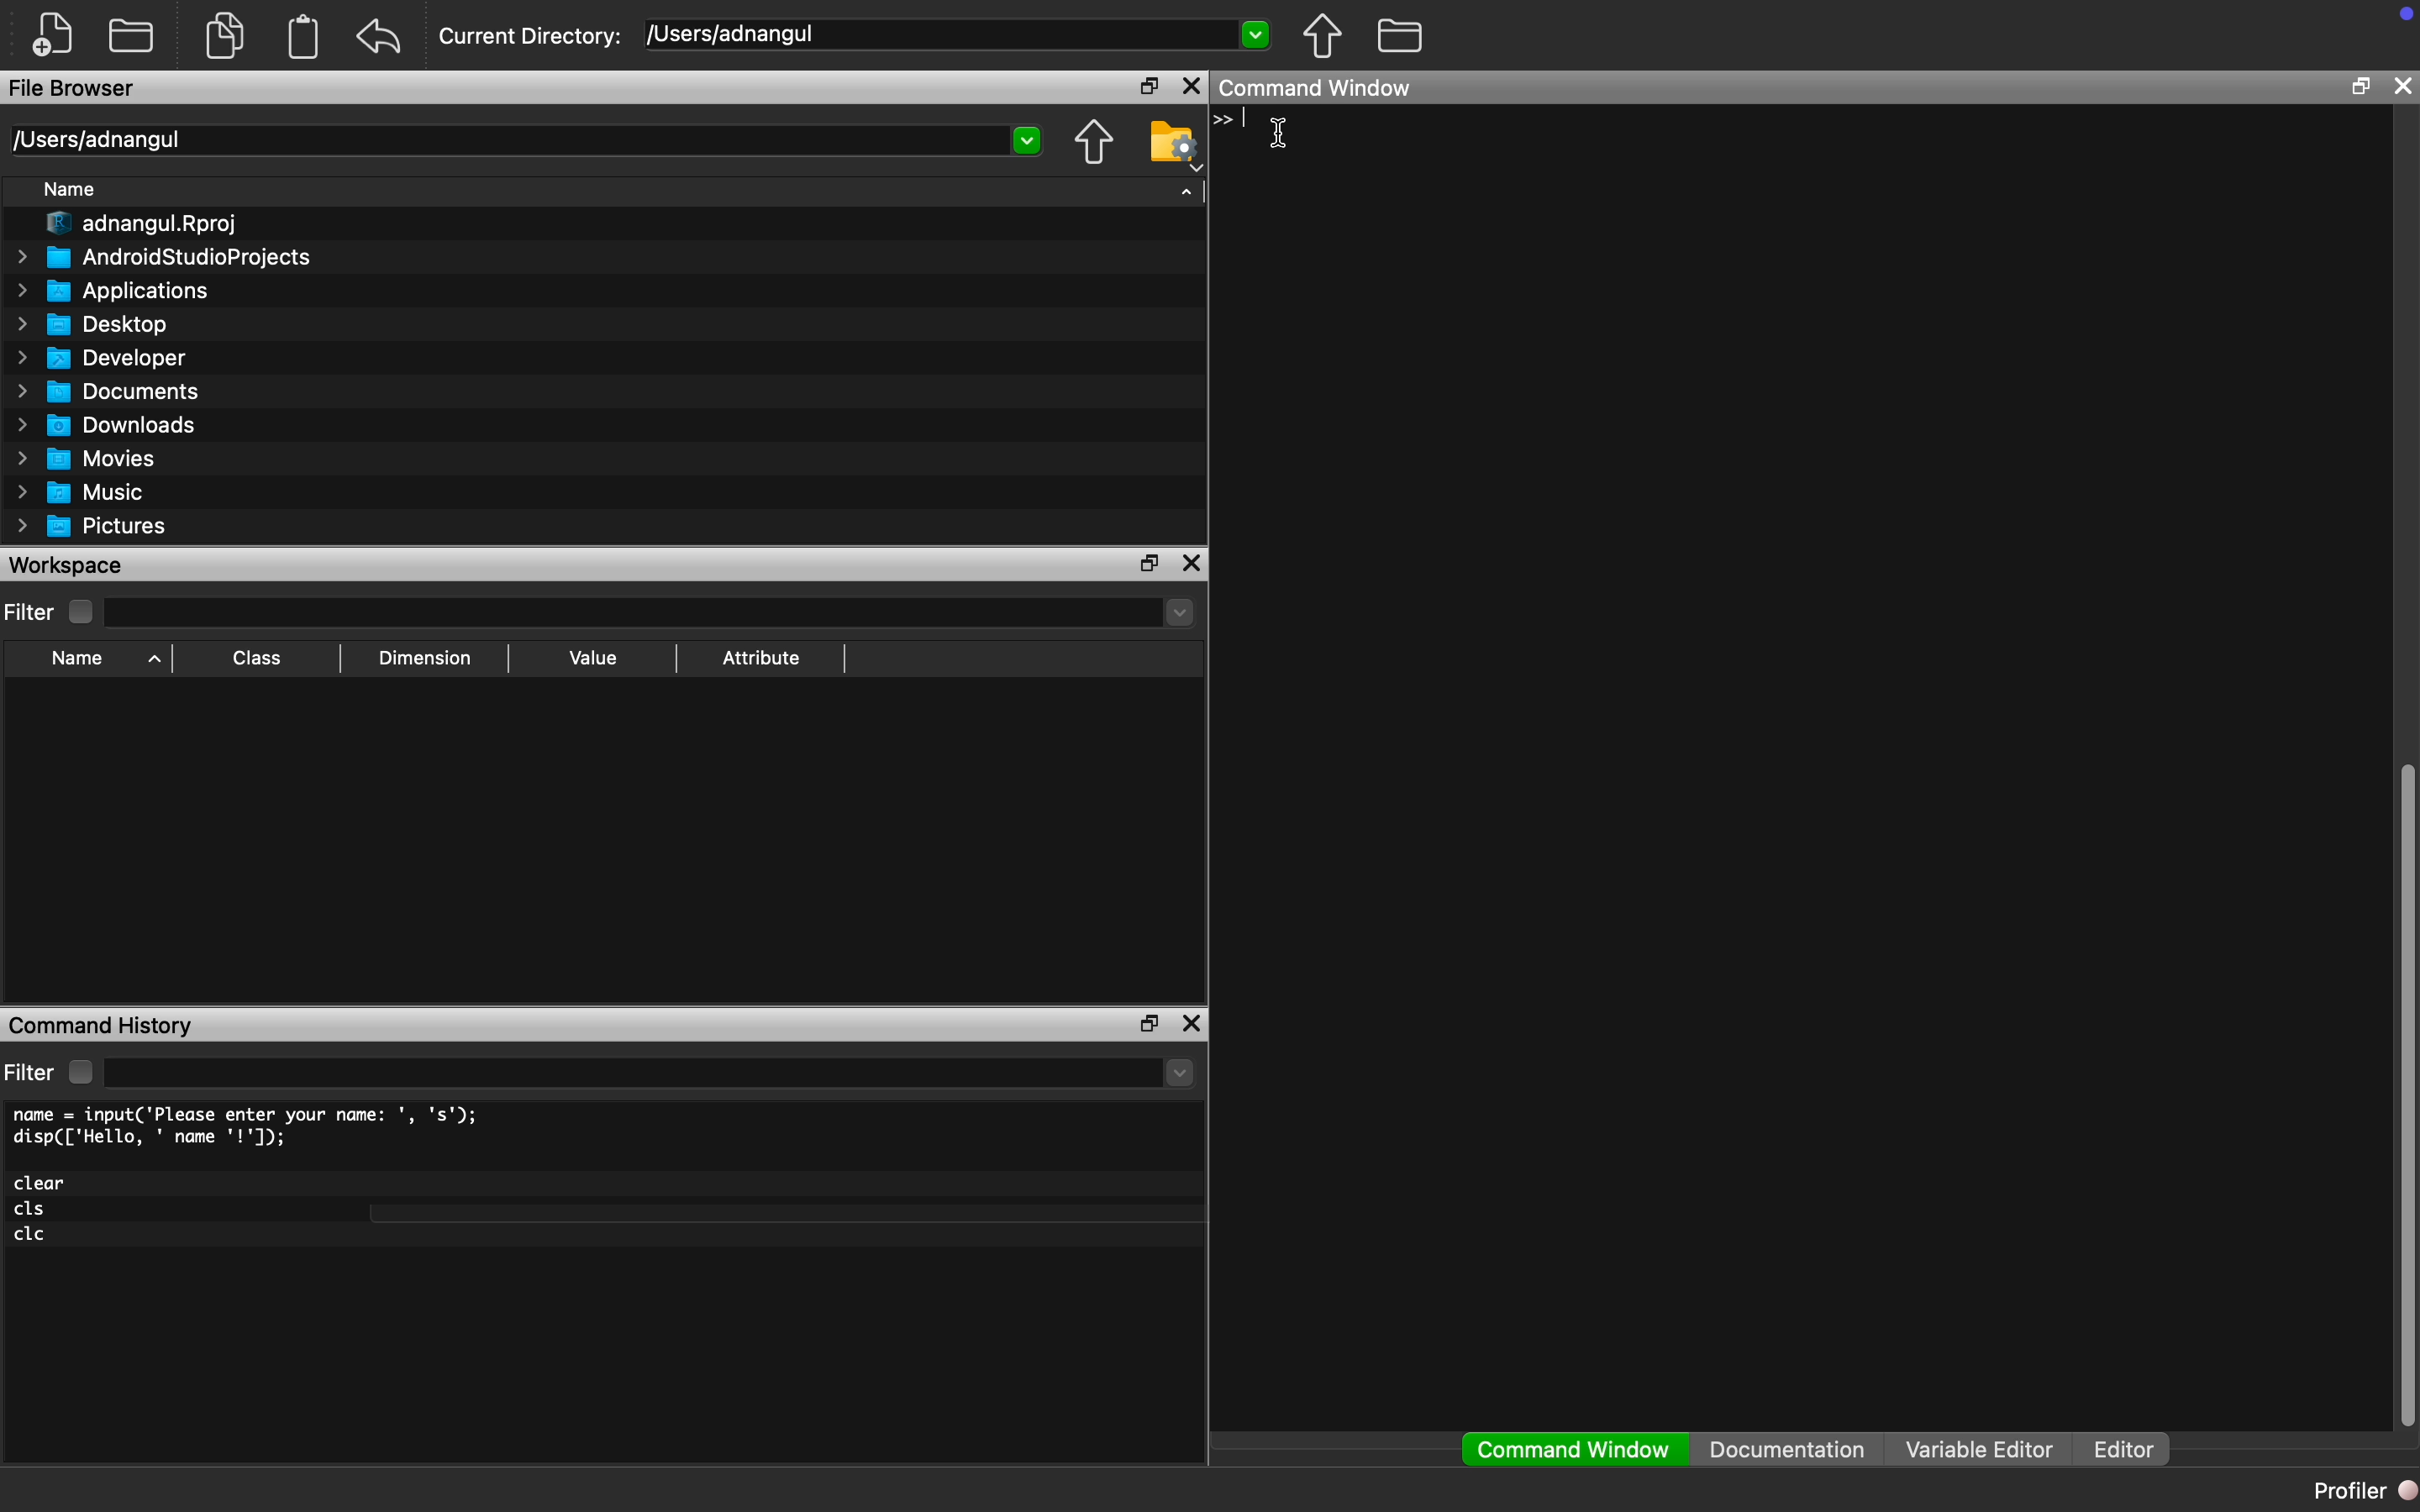  What do you see at coordinates (379, 36) in the screenshot?
I see `back` at bounding box center [379, 36].